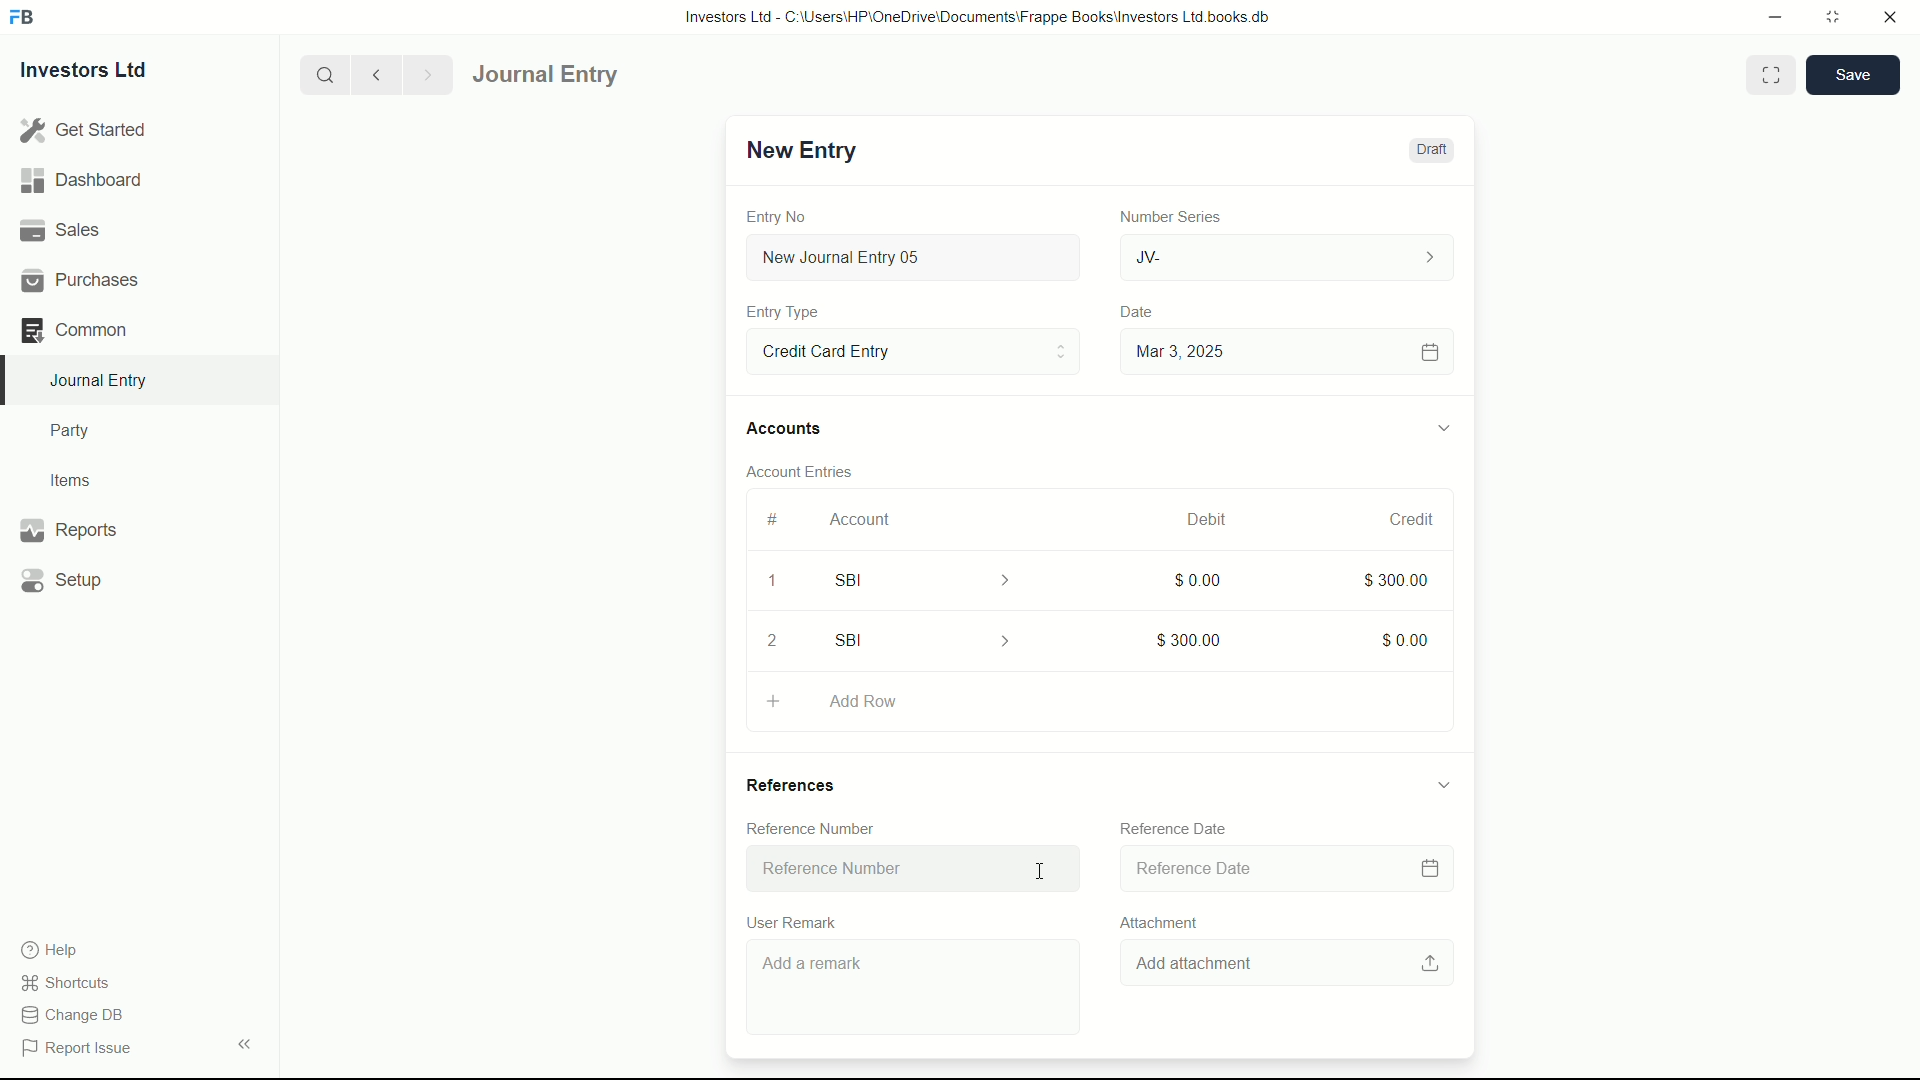 The image size is (1920, 1080). What do you see at coordinates (424, 74) in the screenshot?
I see `Next` at bounding box center [424, 74].